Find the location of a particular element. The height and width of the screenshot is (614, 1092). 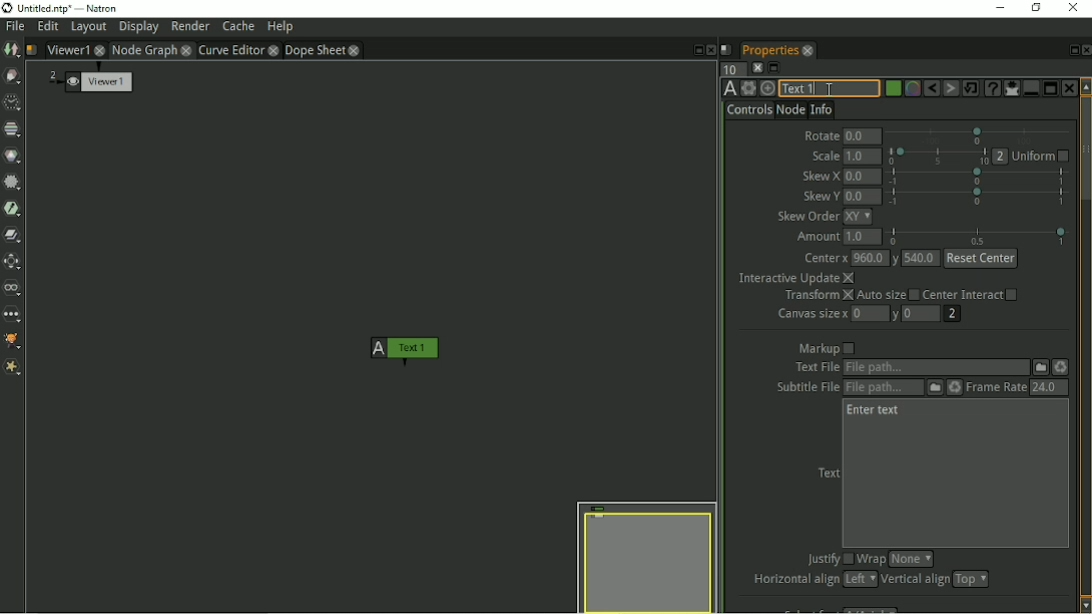

Float pane is located at coordinates (697, 50).